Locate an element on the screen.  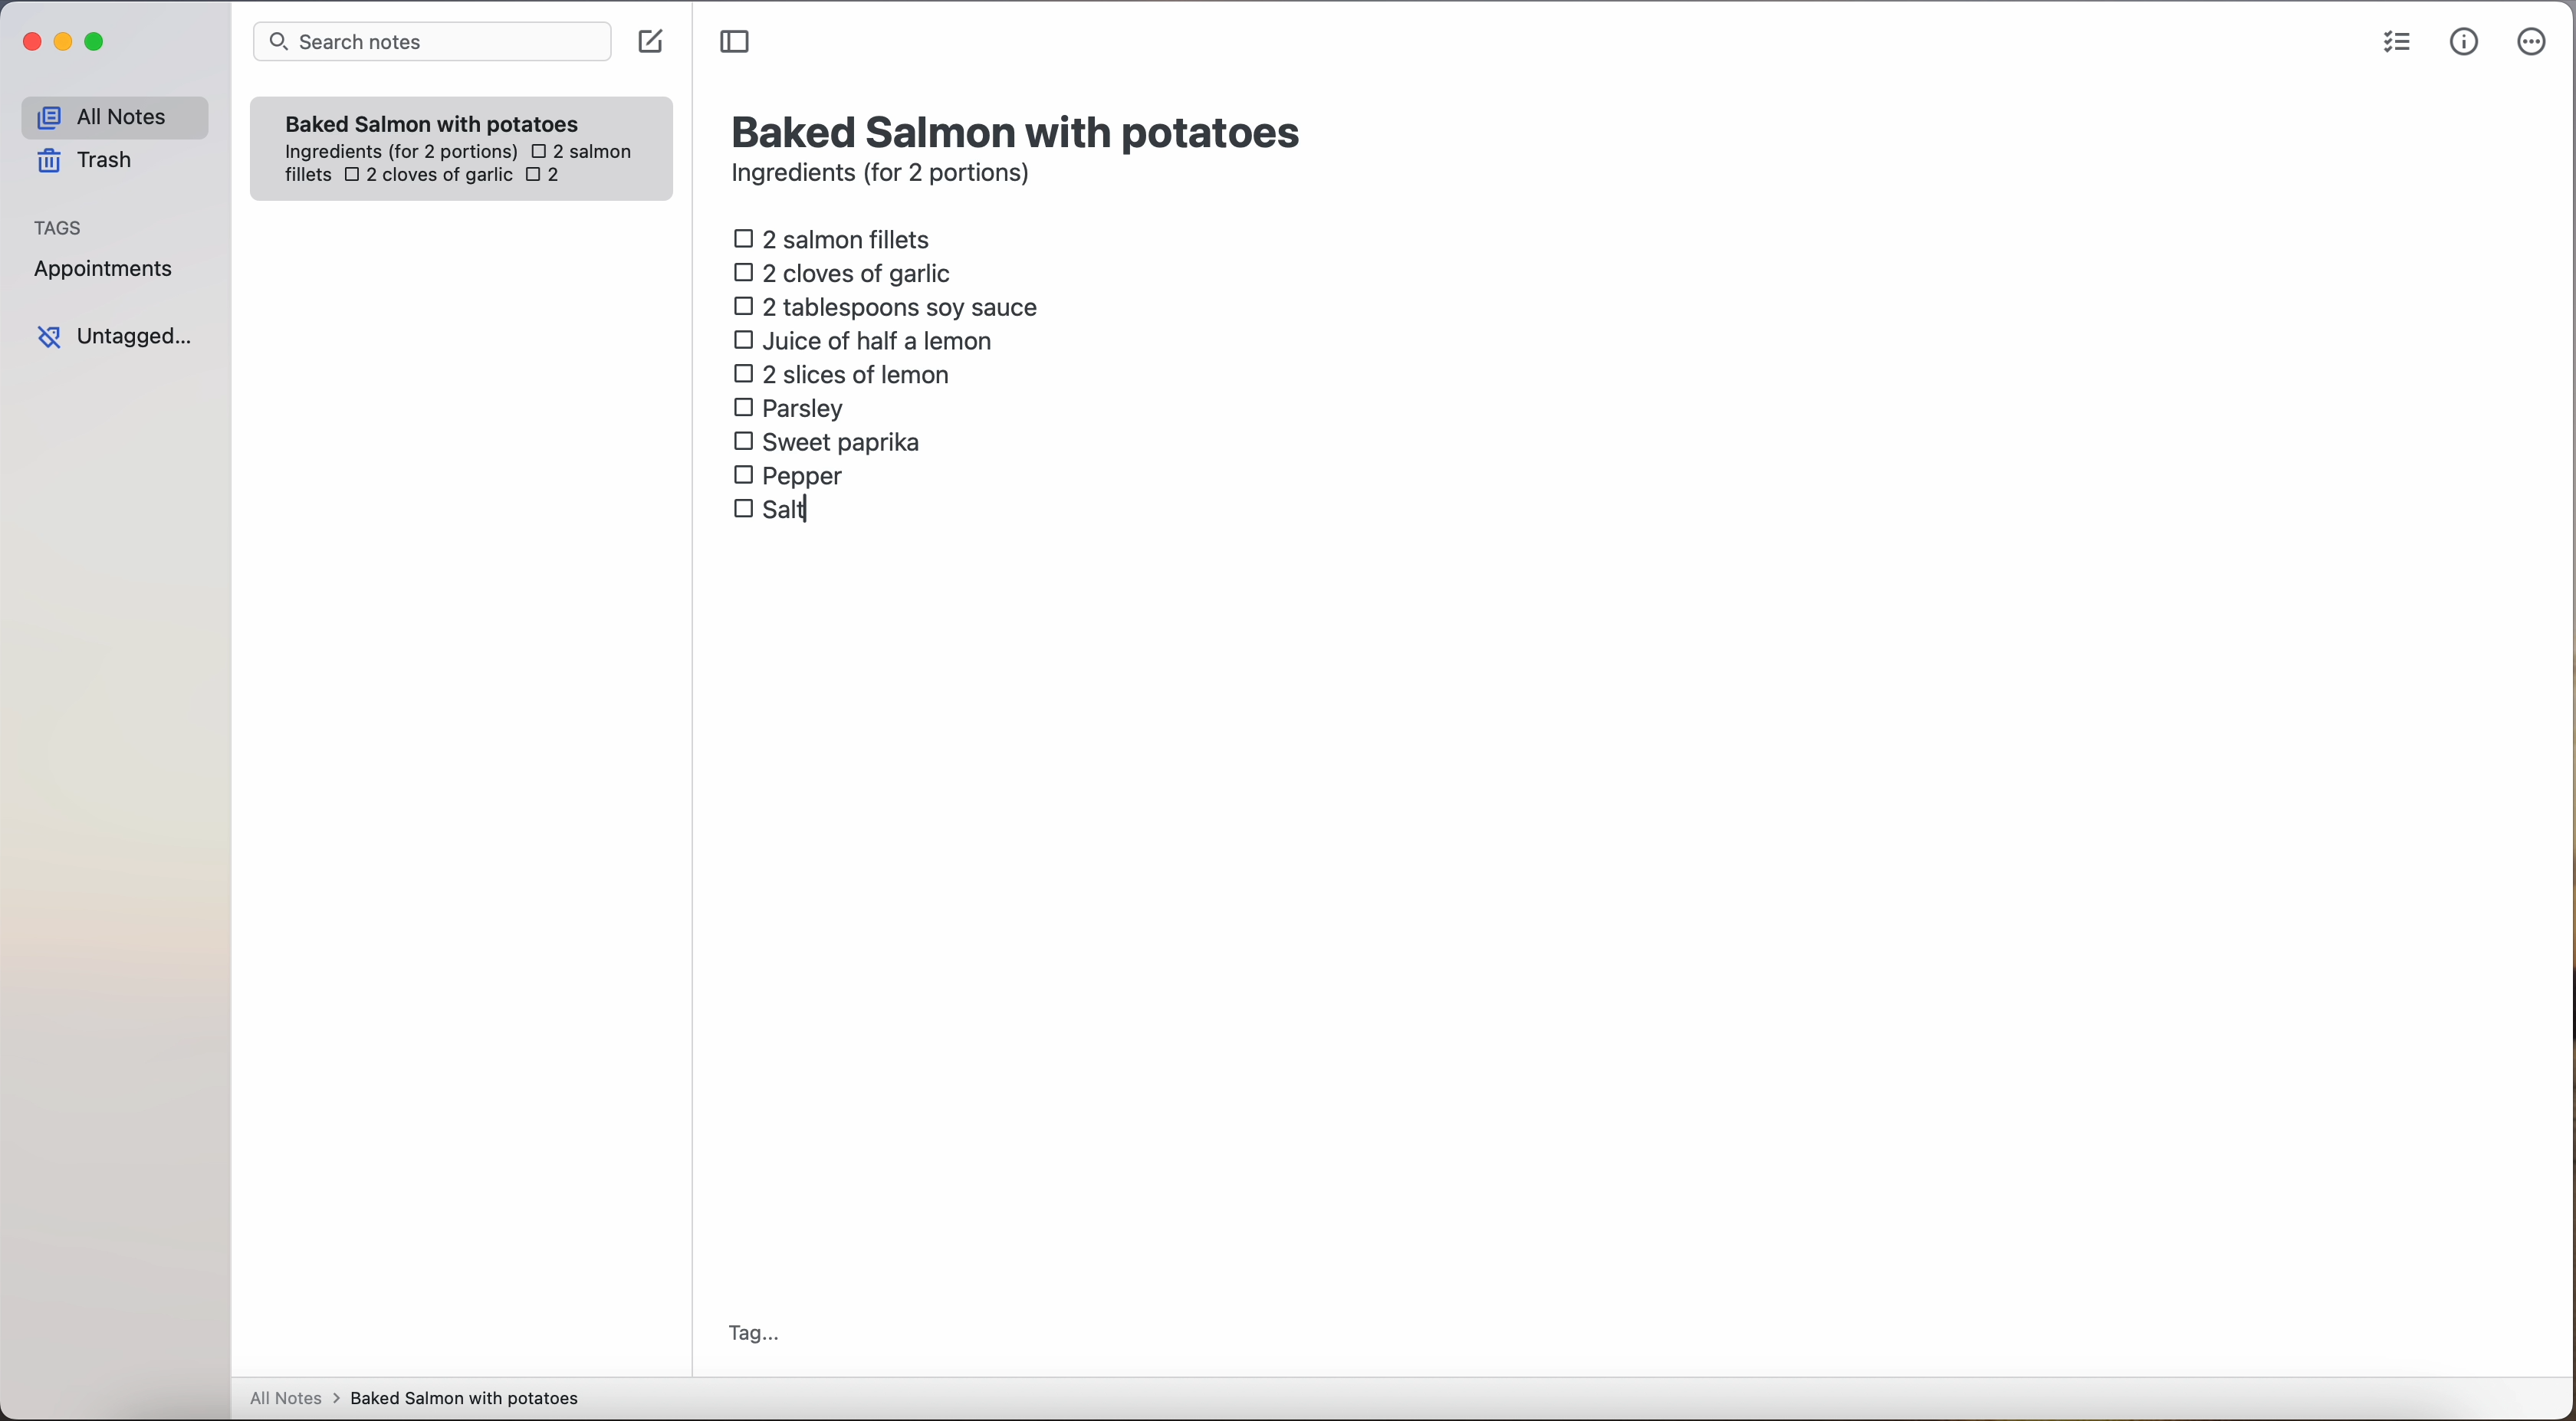
maximize is located at coordinates (98, 41).